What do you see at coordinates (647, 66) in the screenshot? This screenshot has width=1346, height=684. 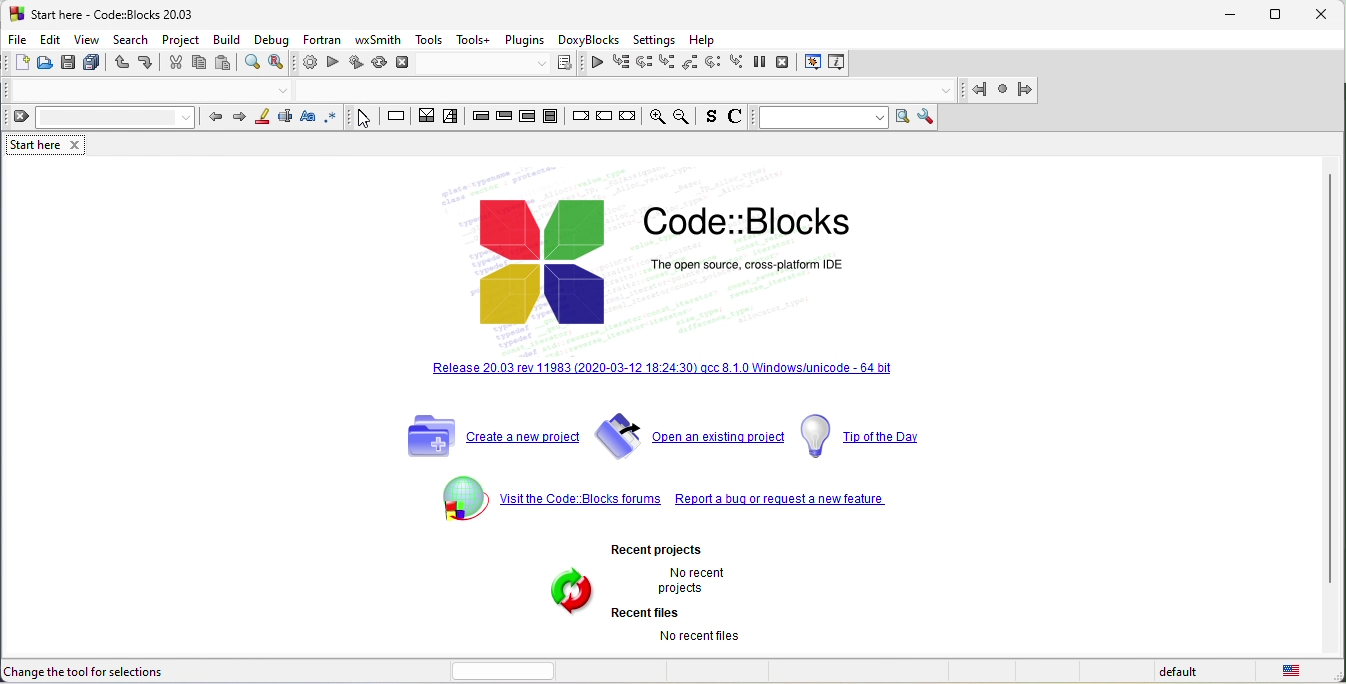 I see `next line` at bounding box center [647, 66].